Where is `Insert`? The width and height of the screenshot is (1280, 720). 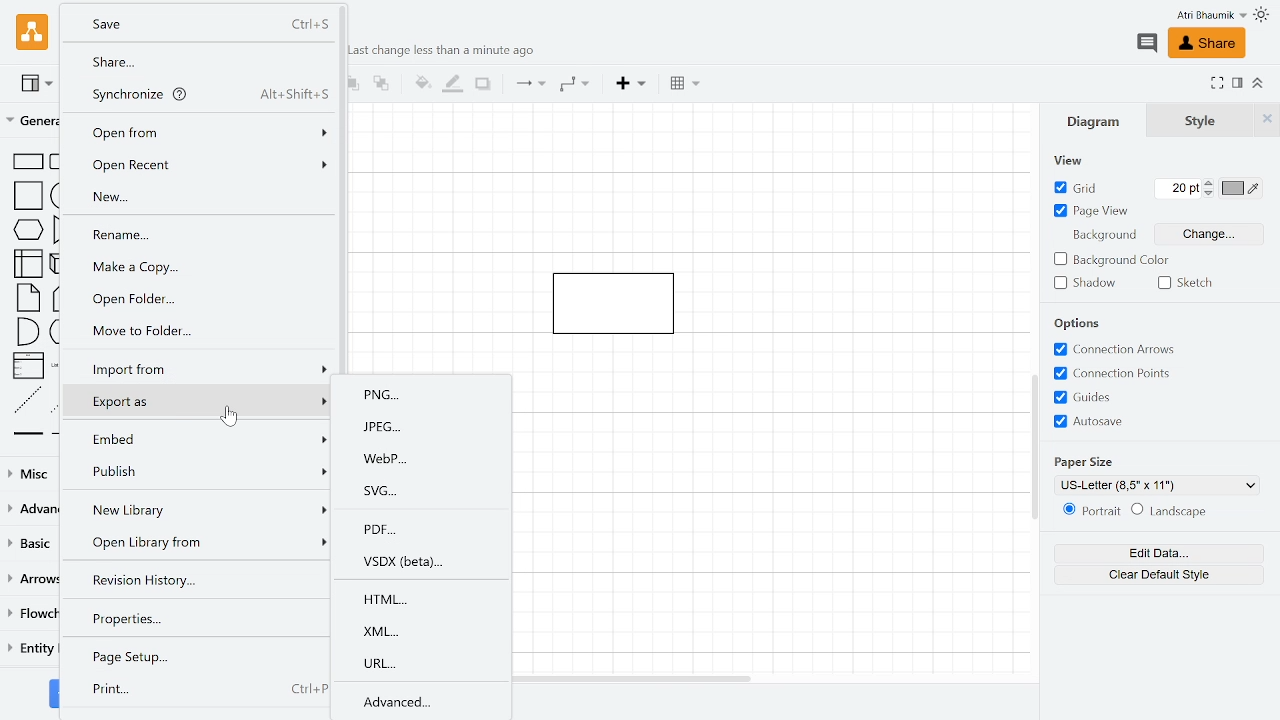 Insert is located at coordinates (630, 84).